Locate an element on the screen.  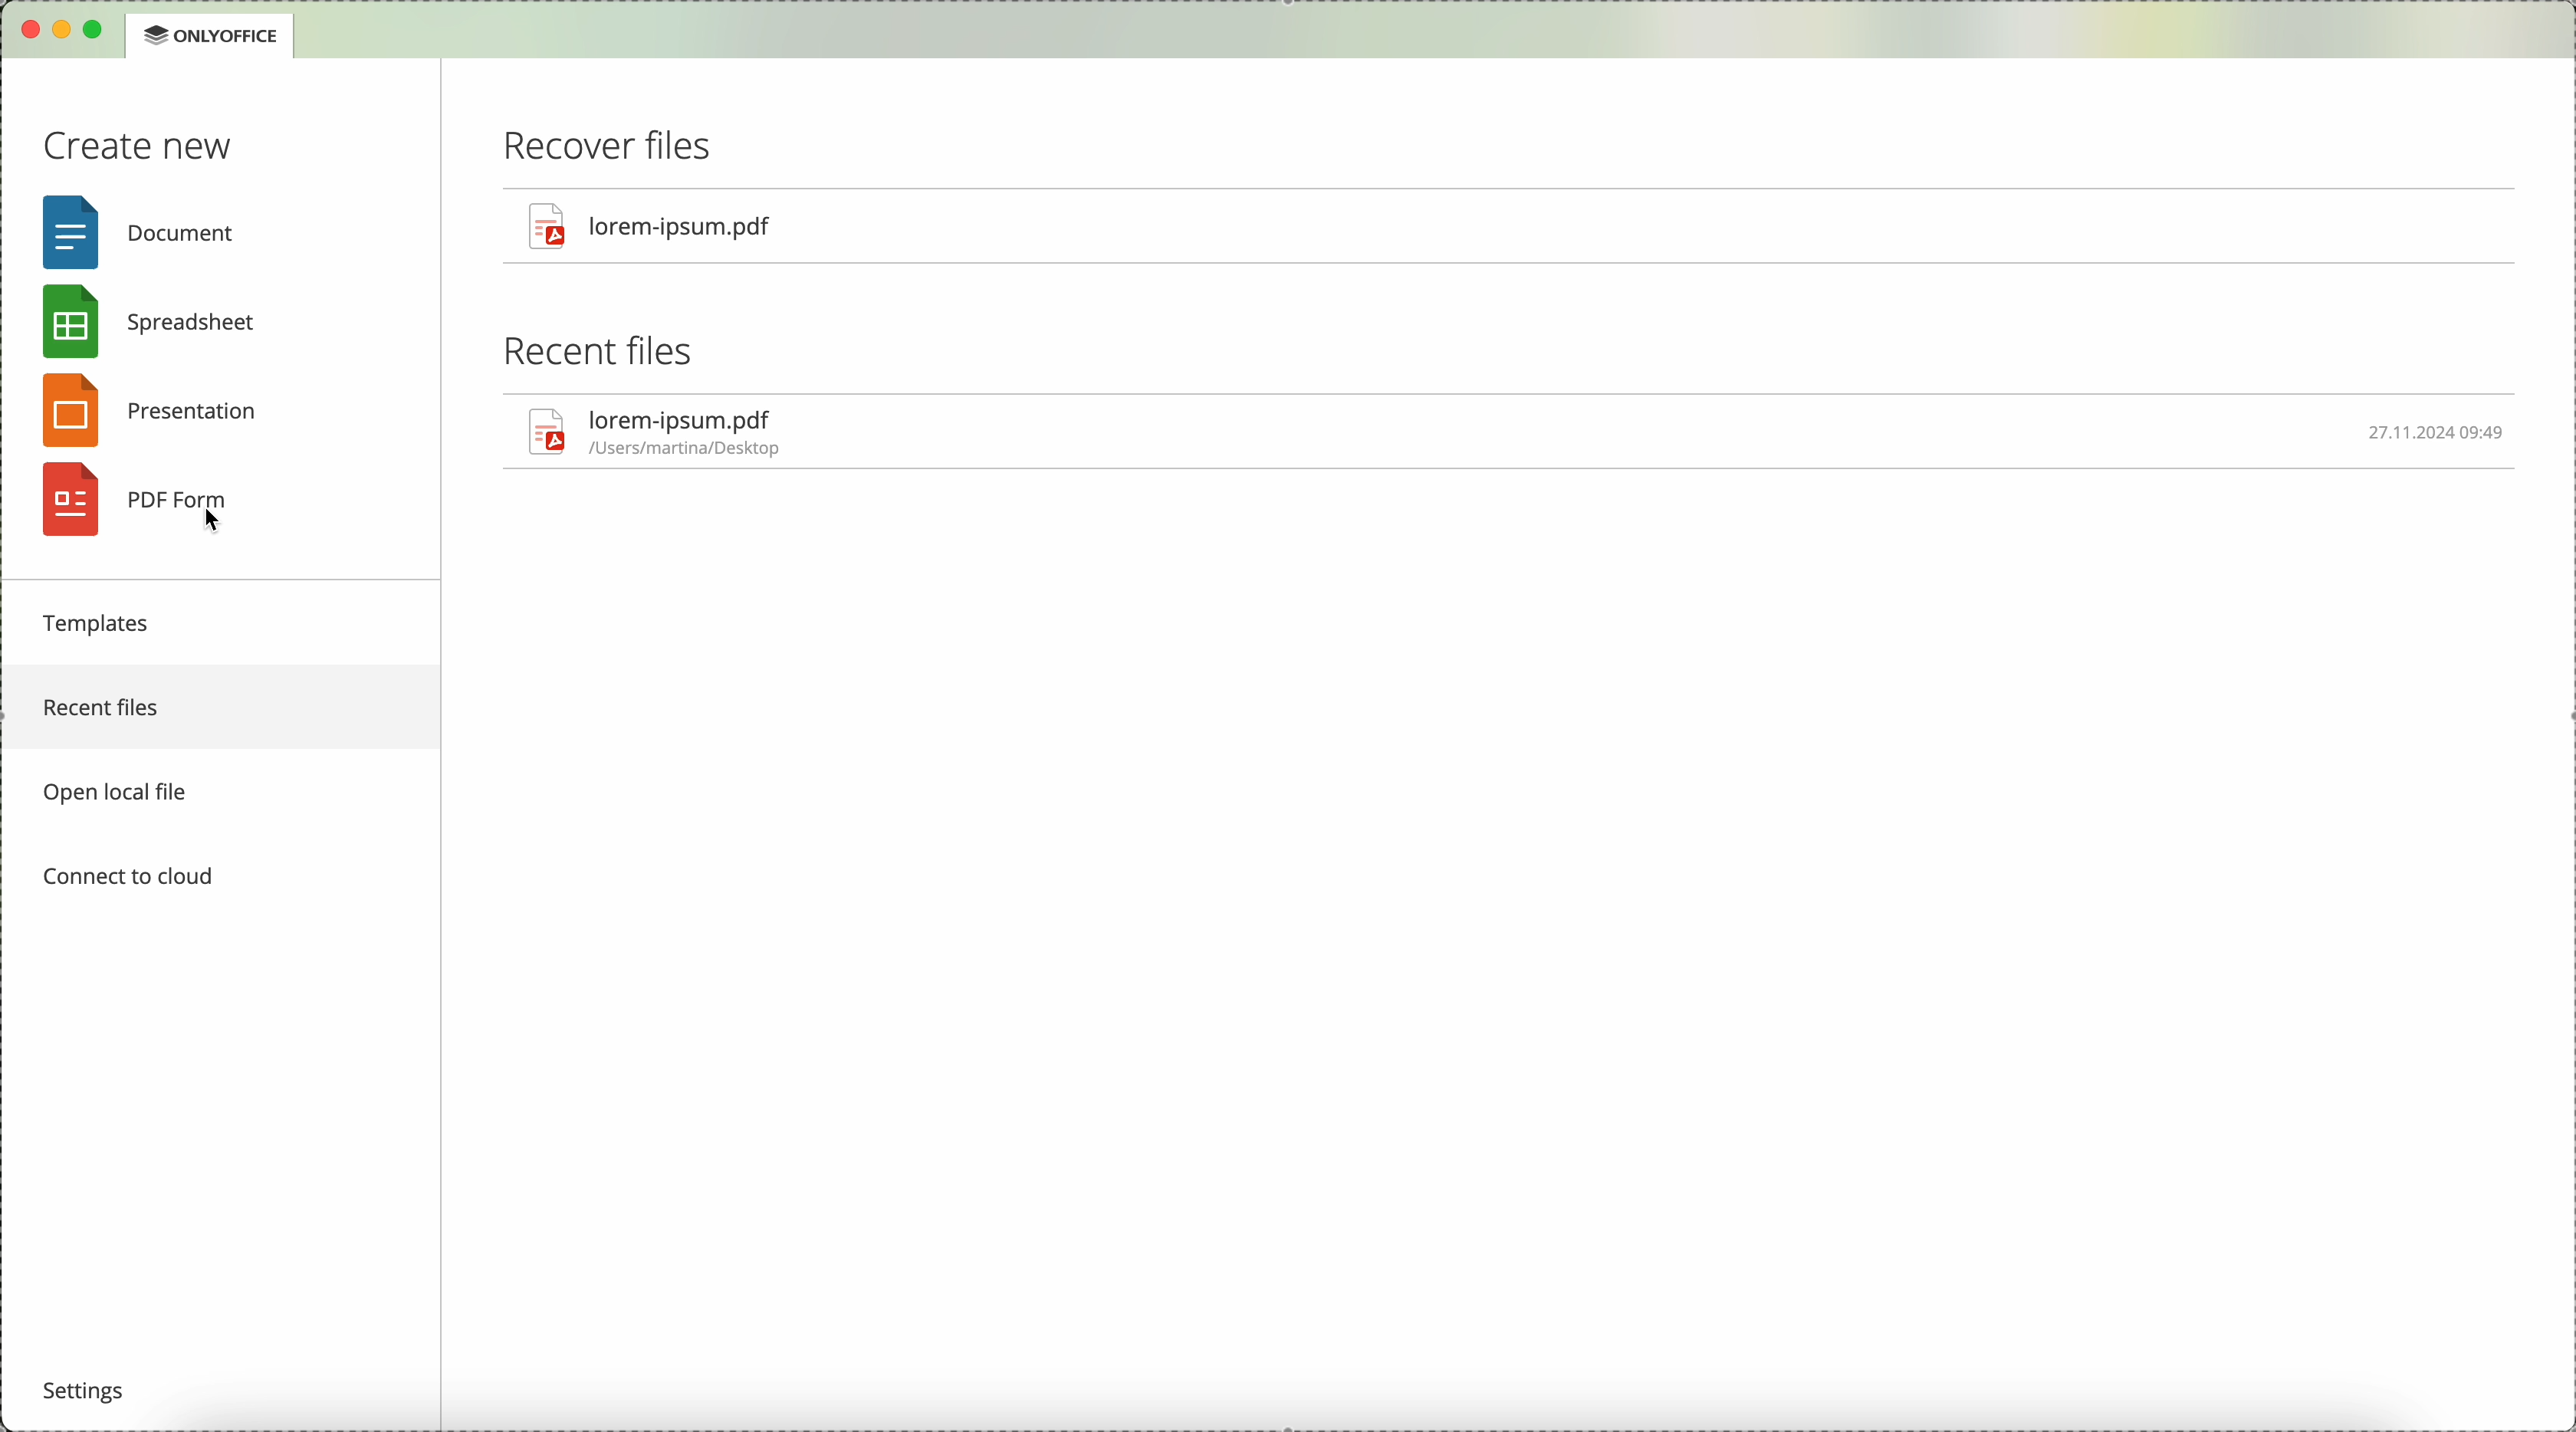
connect to cloud is located at coordinates (129, 878).